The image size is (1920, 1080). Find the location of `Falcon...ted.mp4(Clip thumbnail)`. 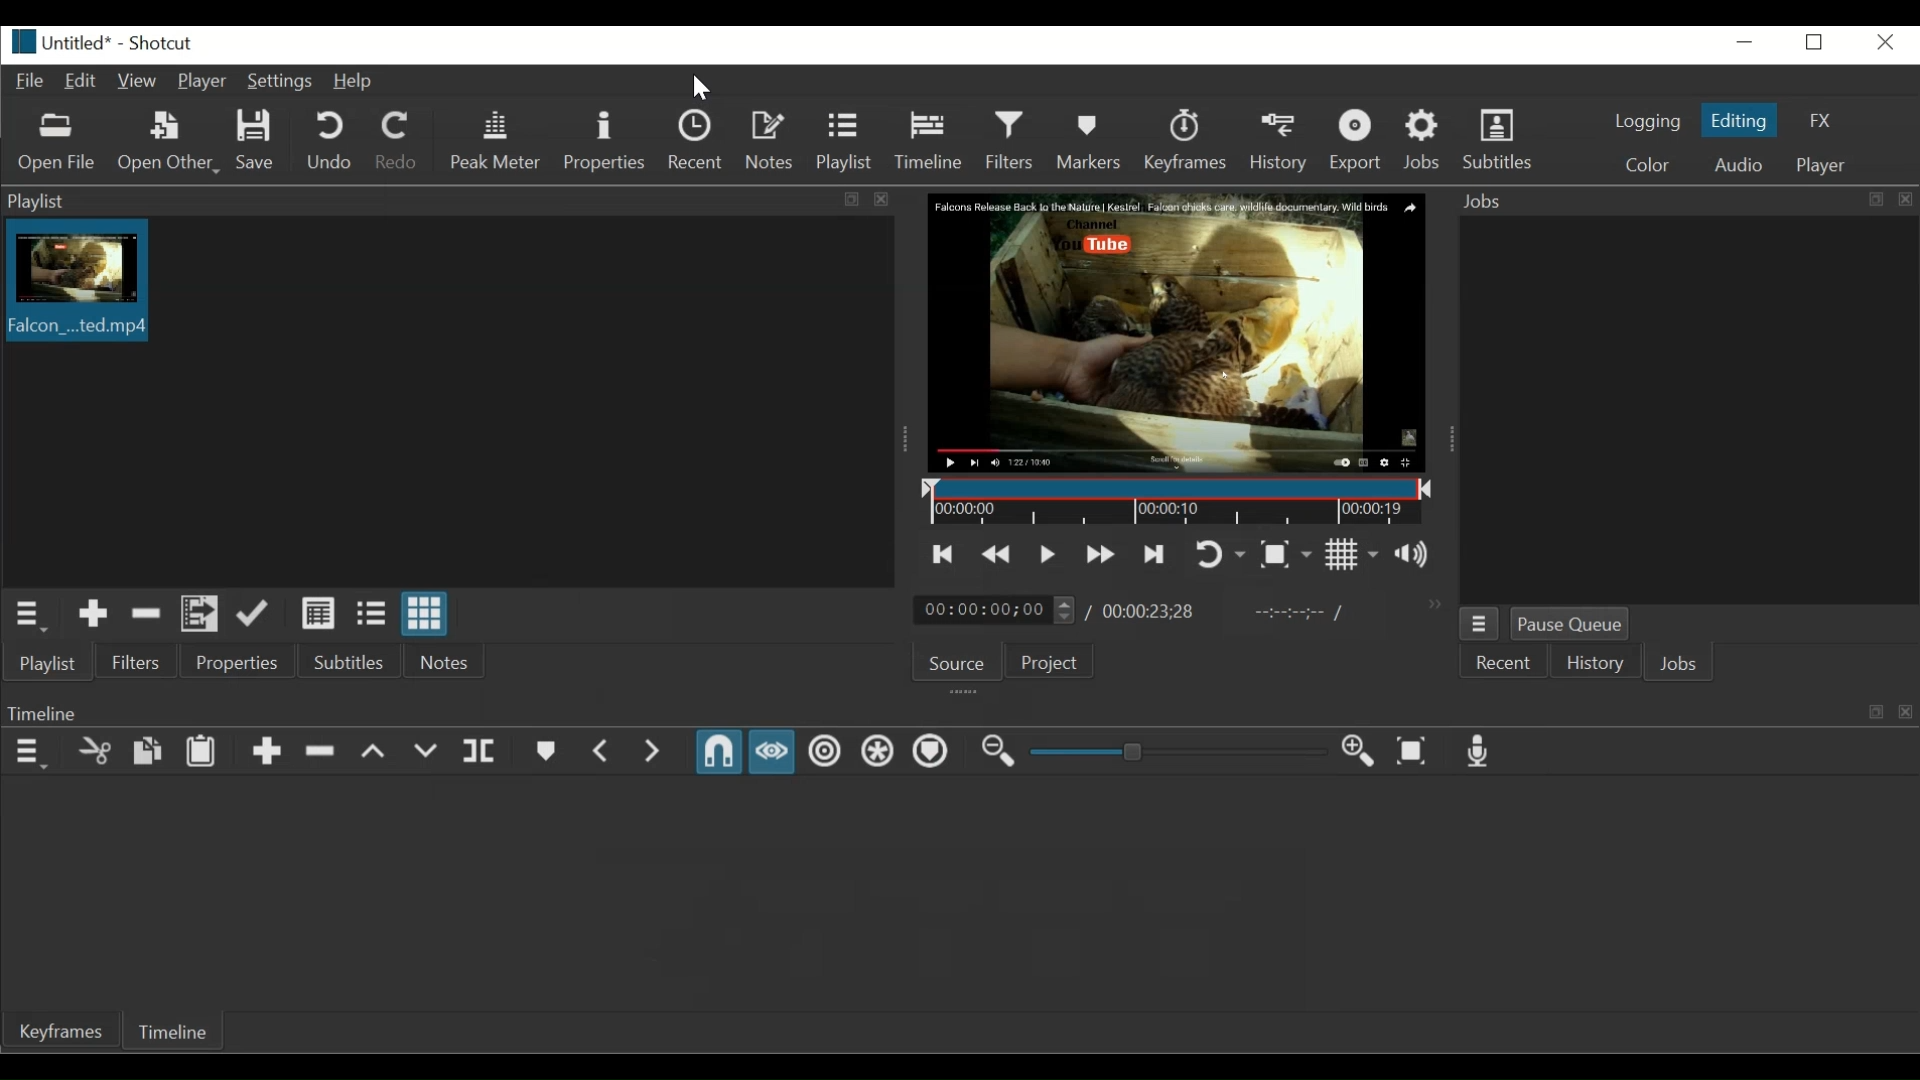

Falcon...ted.mp4(Clip thumbnail) is located at coordinates (77, 283).